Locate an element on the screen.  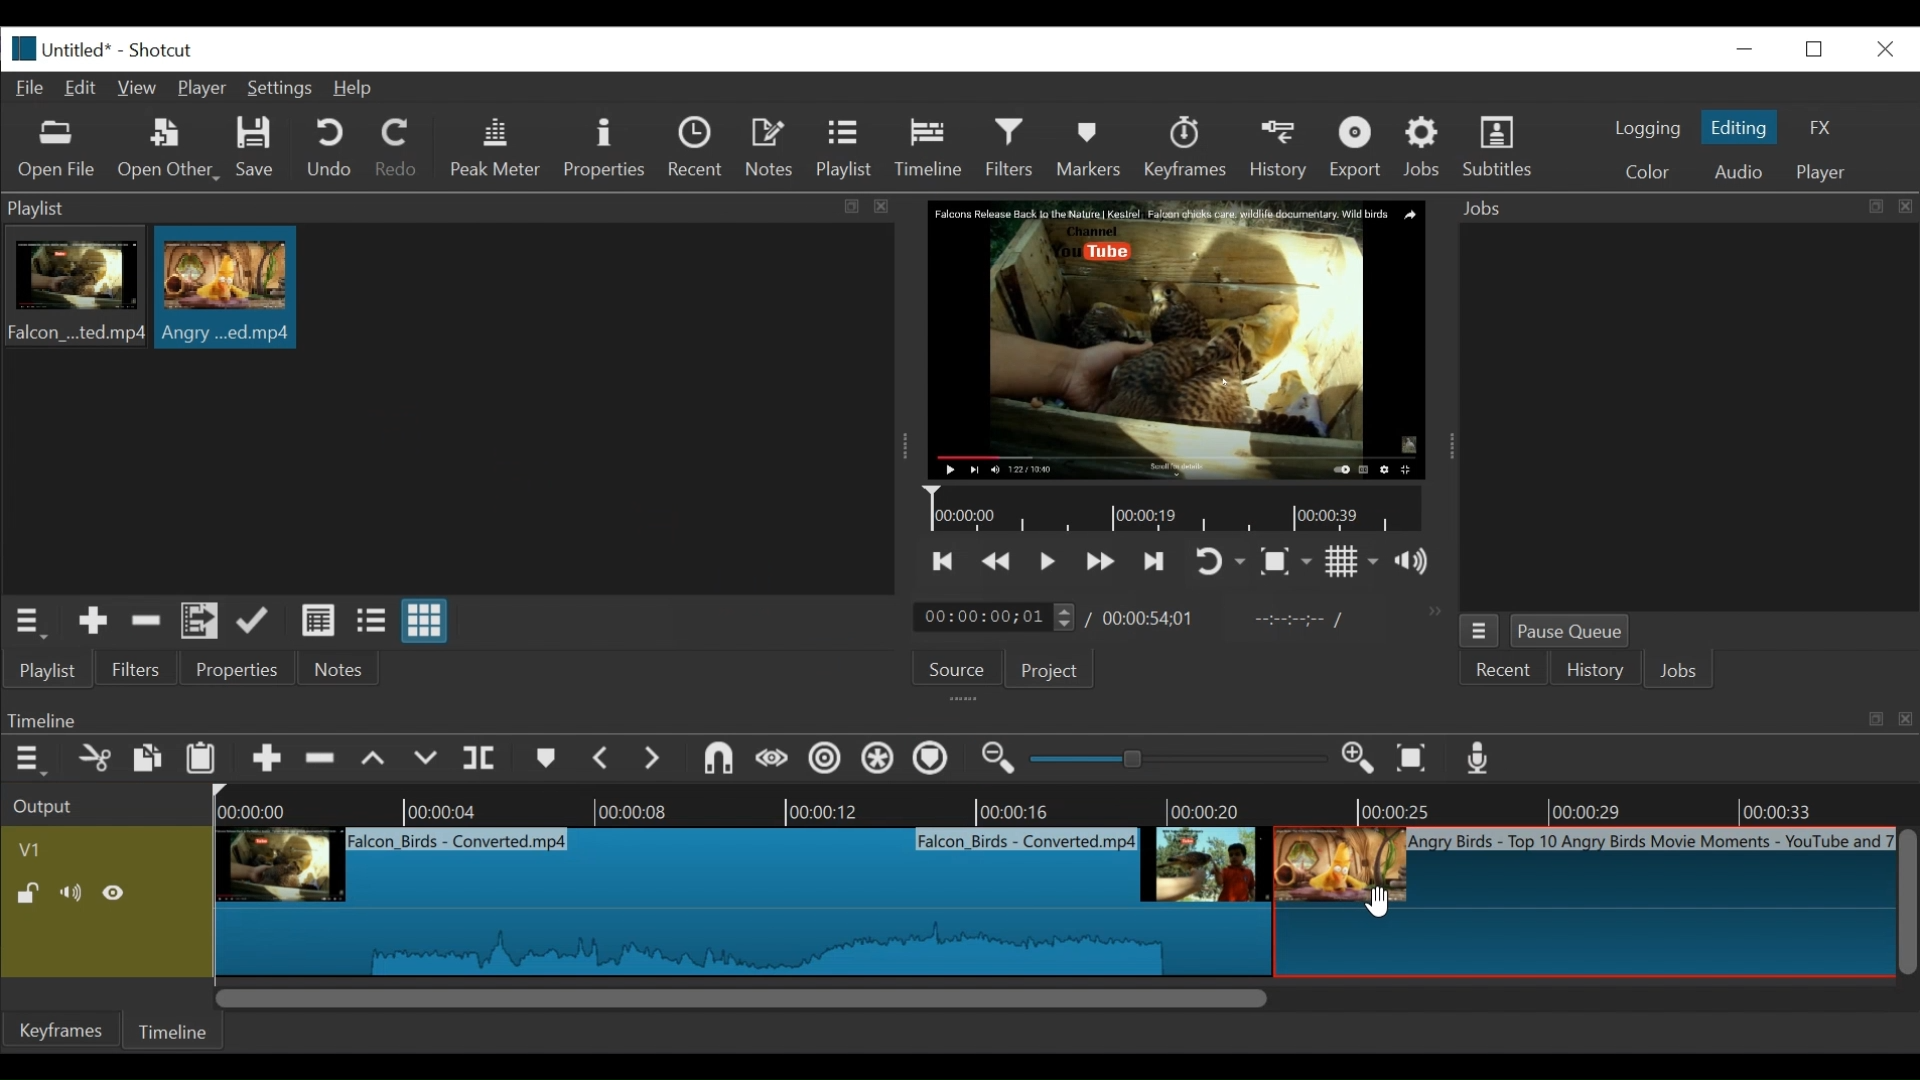
toggle player looping is located at coordinates (1220, 563).